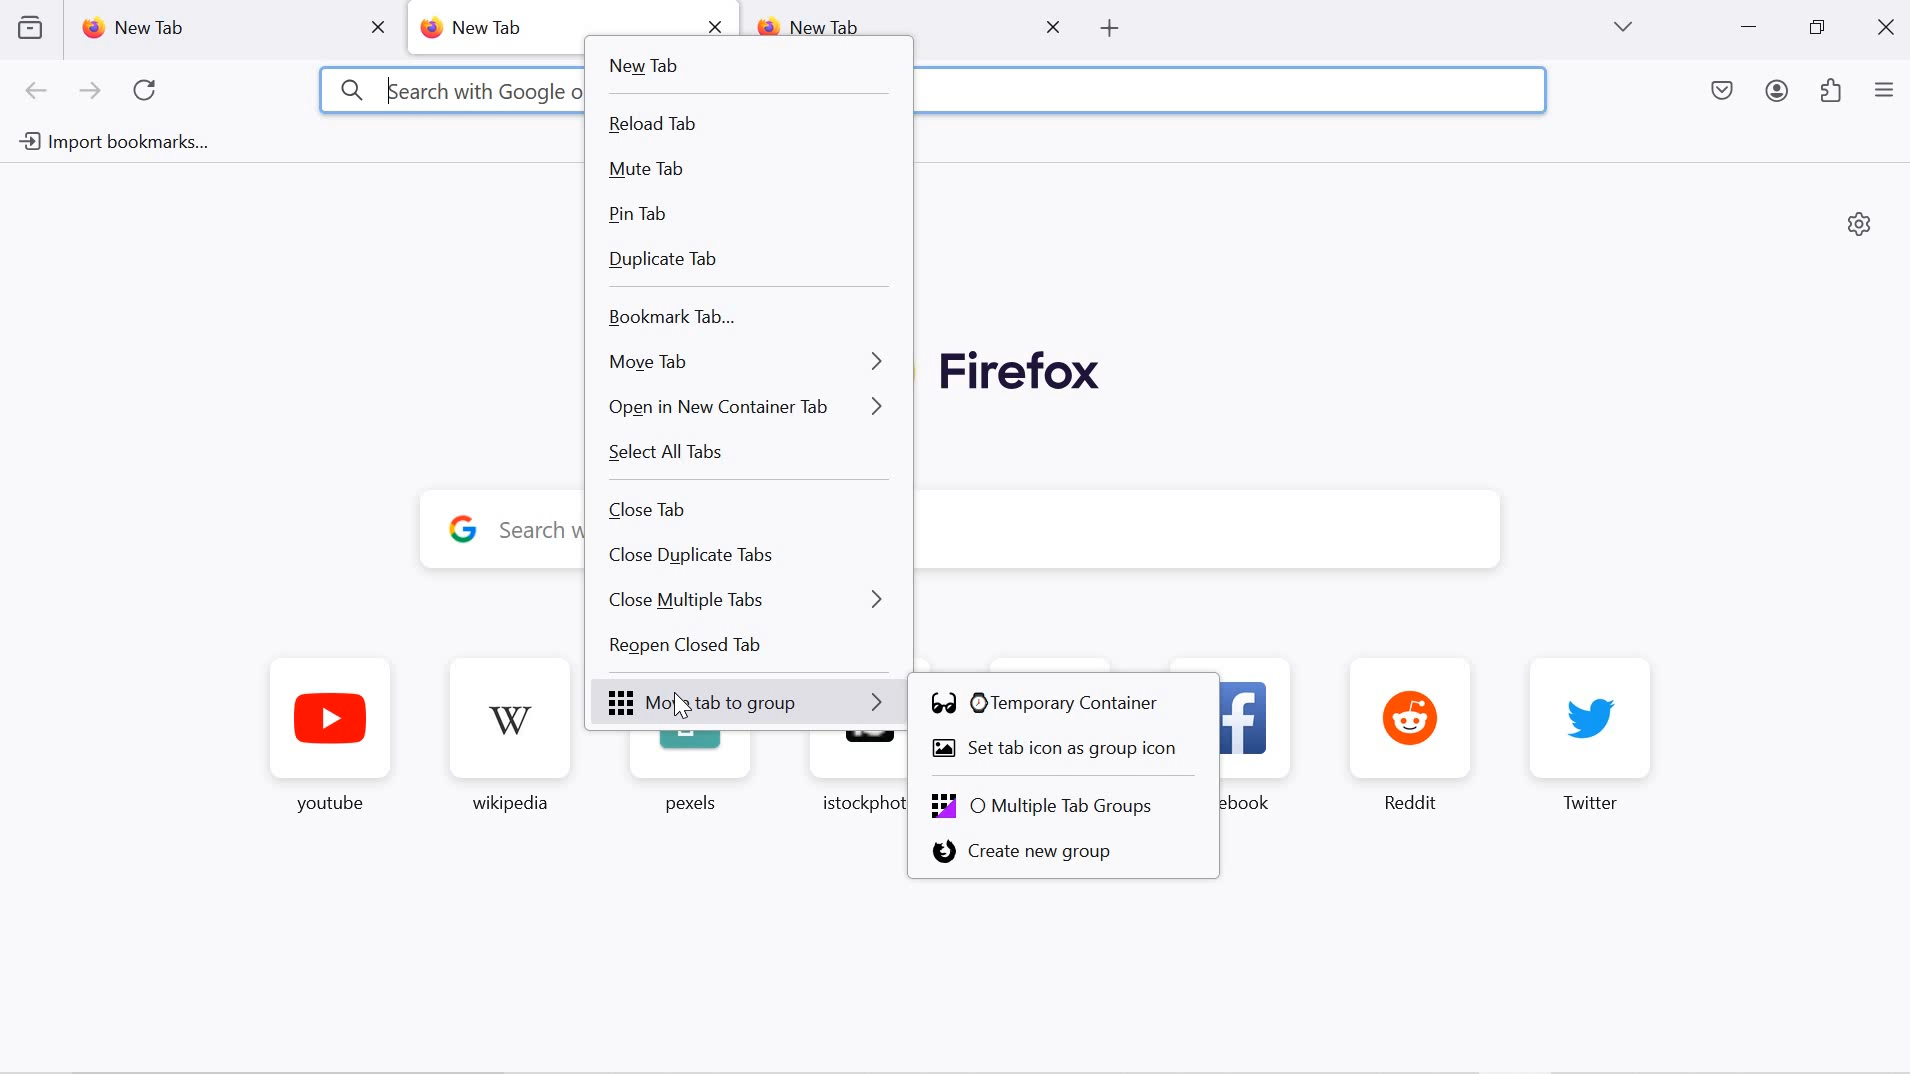  I want to click on import bookmarks, so click(110, 143).